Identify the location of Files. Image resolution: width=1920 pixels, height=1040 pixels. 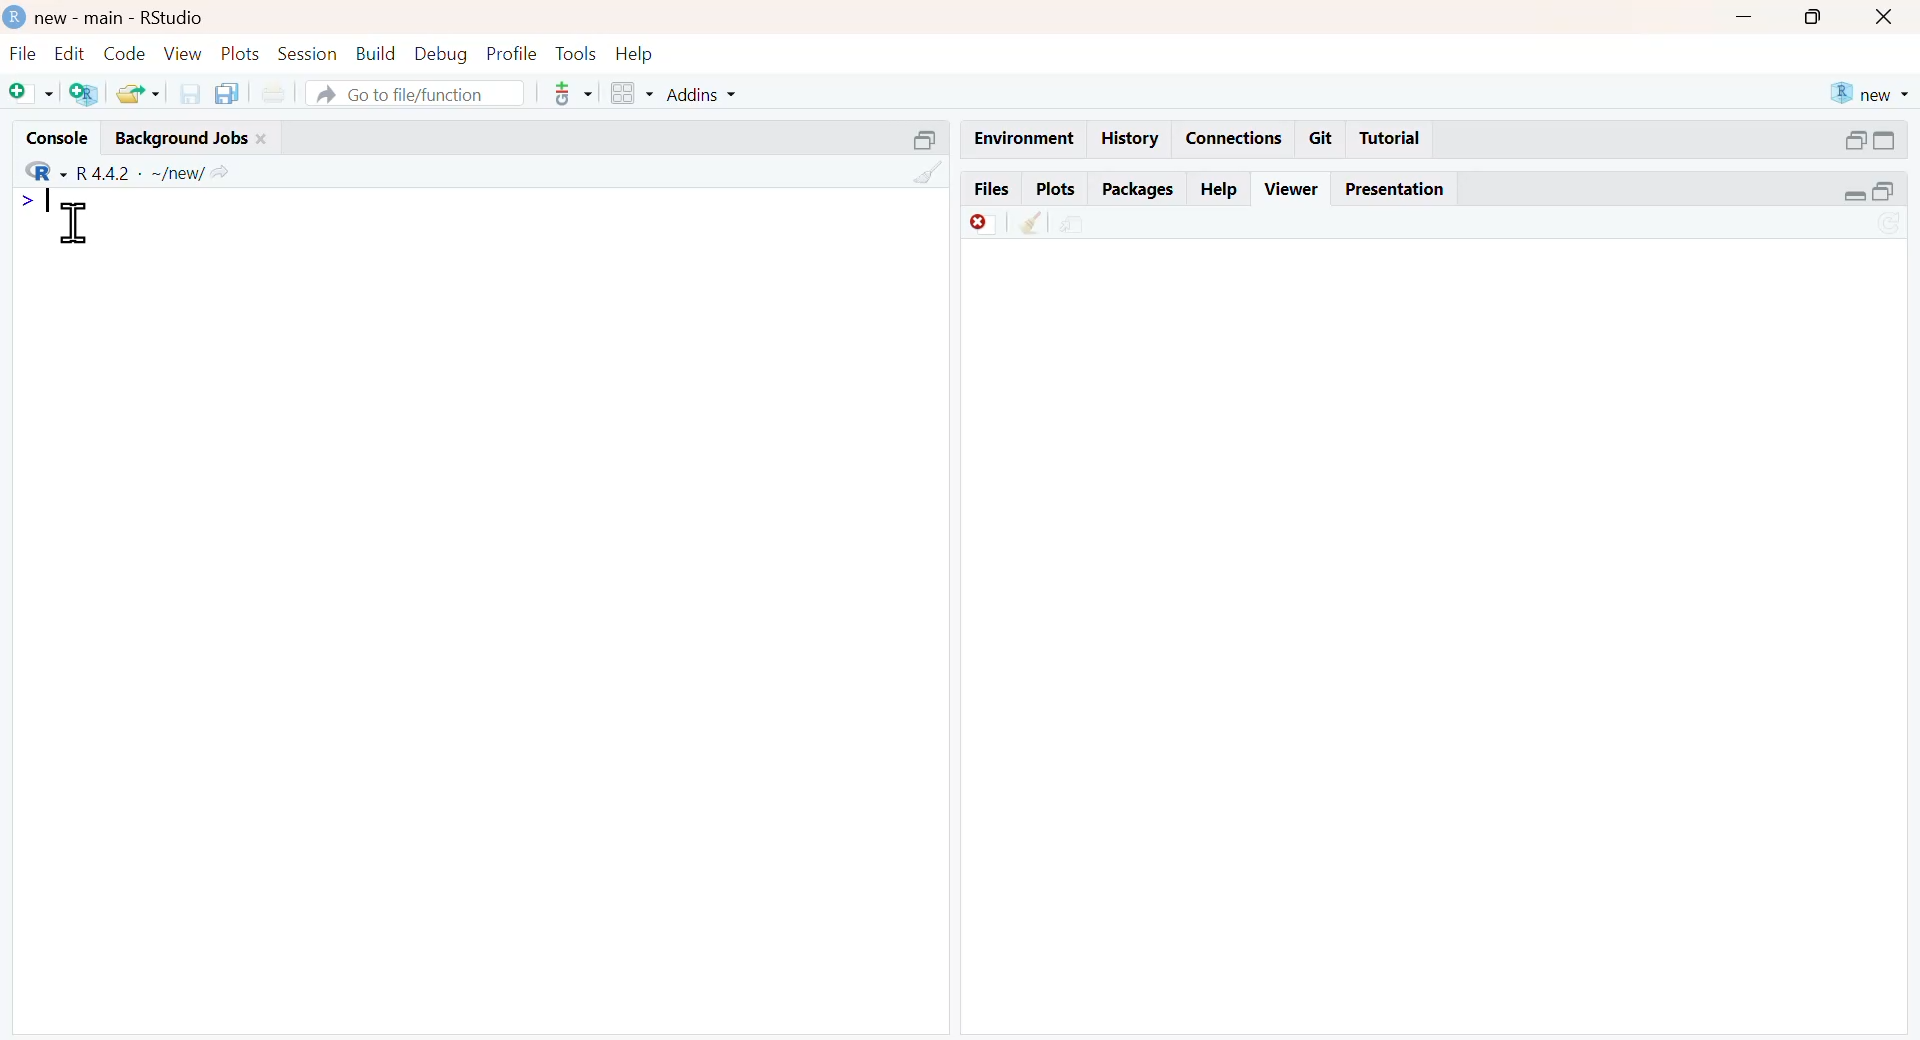
(992, 189).